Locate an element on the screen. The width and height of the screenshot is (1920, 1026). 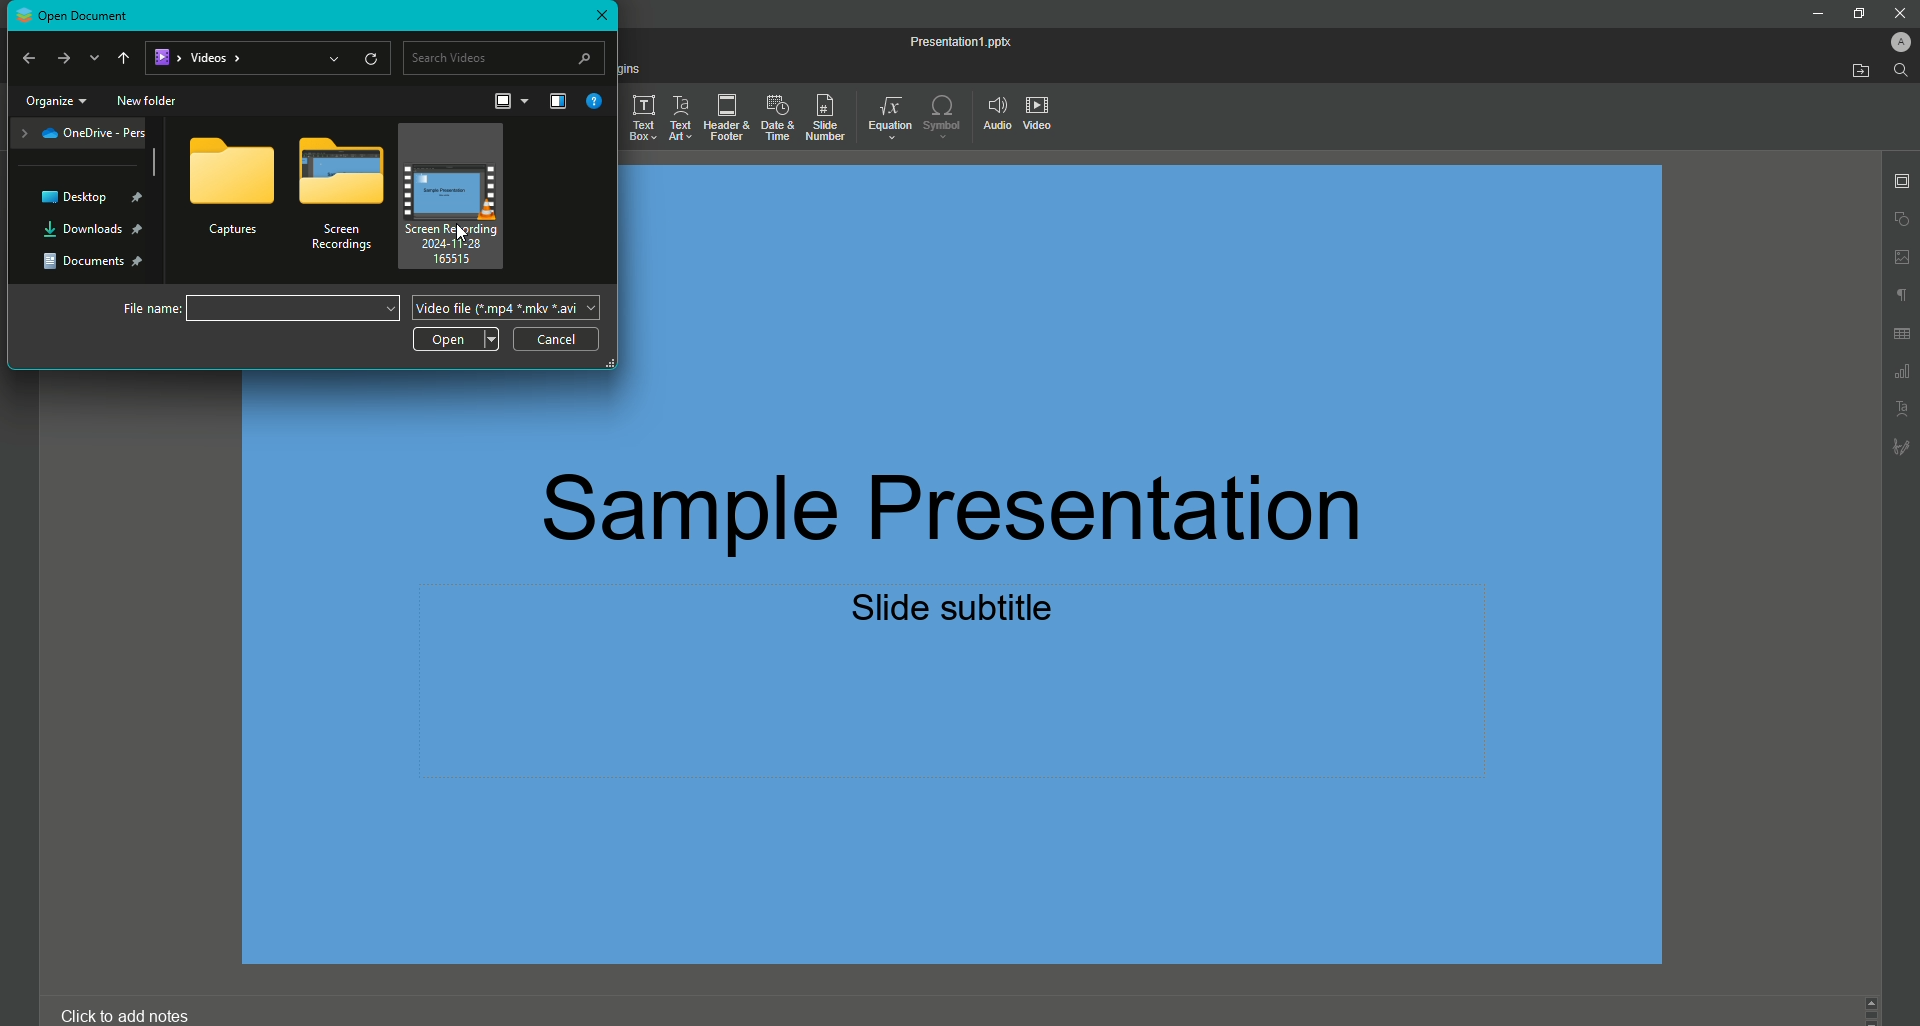
Options is located at coordinates (233, 193).